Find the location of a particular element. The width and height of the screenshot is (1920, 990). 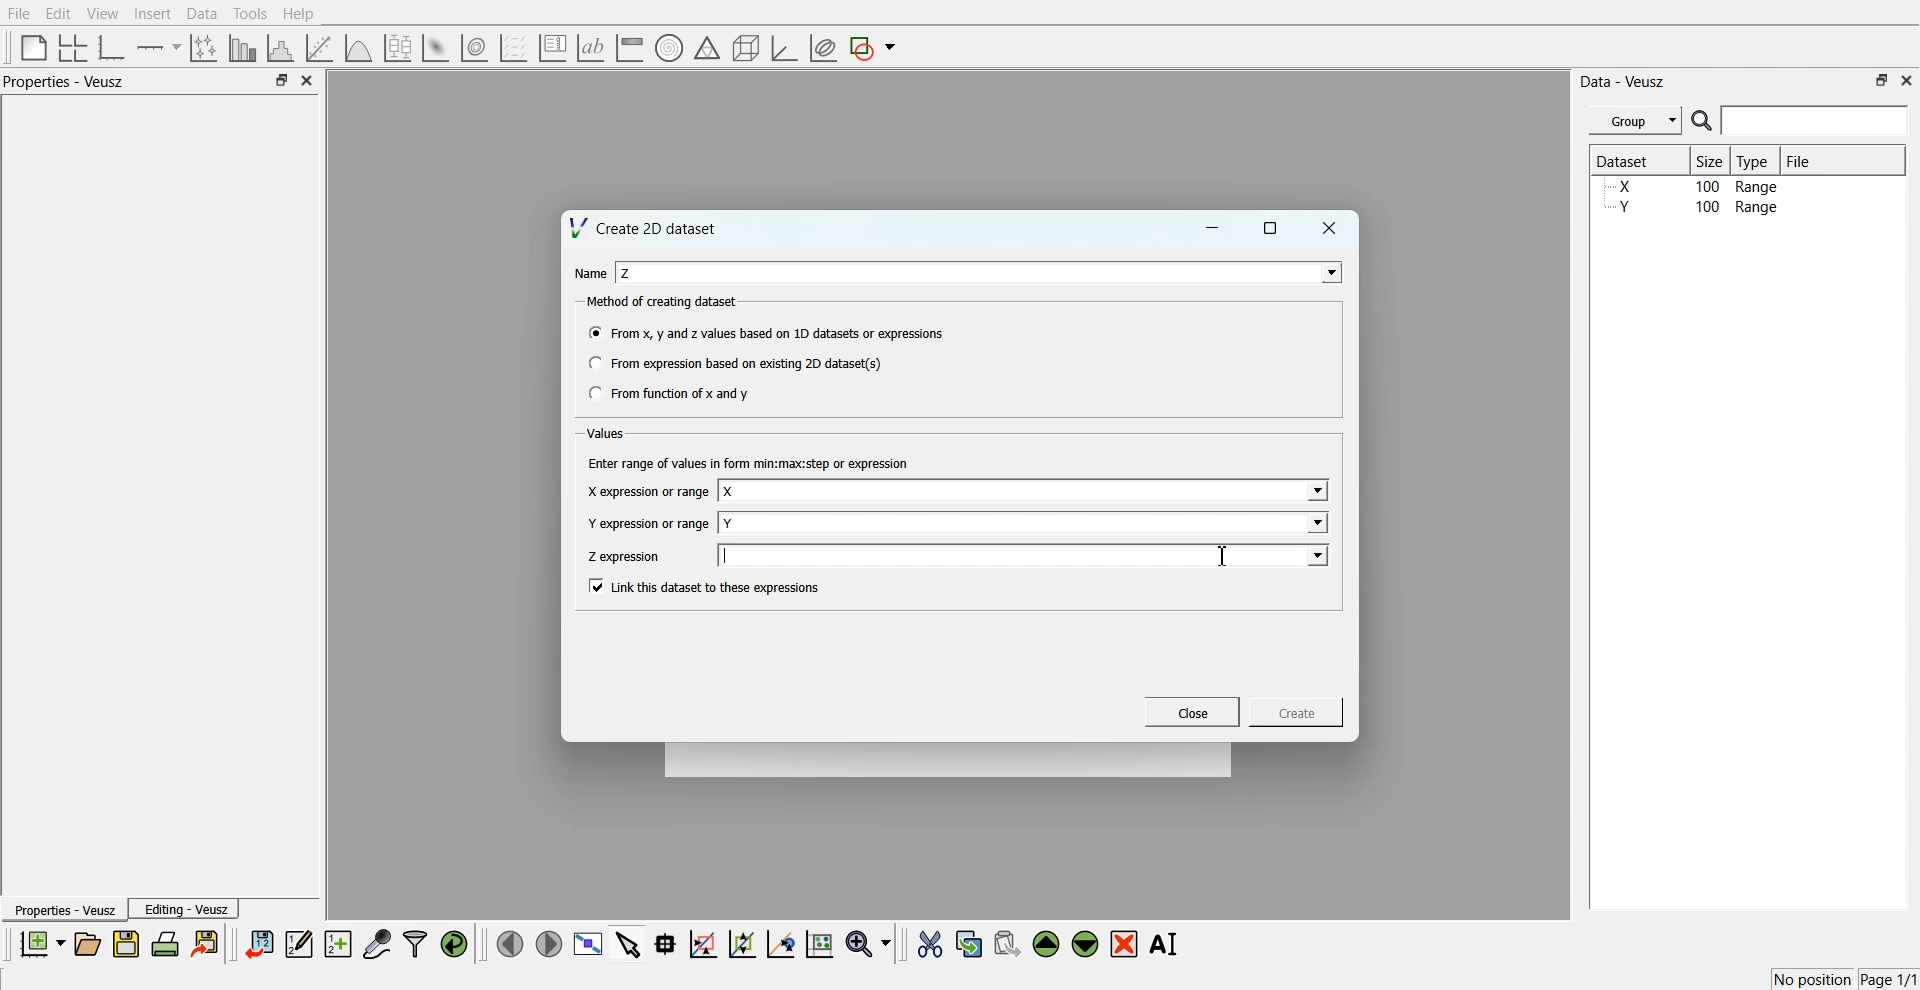

Cut the selected widget is located at coordinates (930, 945).